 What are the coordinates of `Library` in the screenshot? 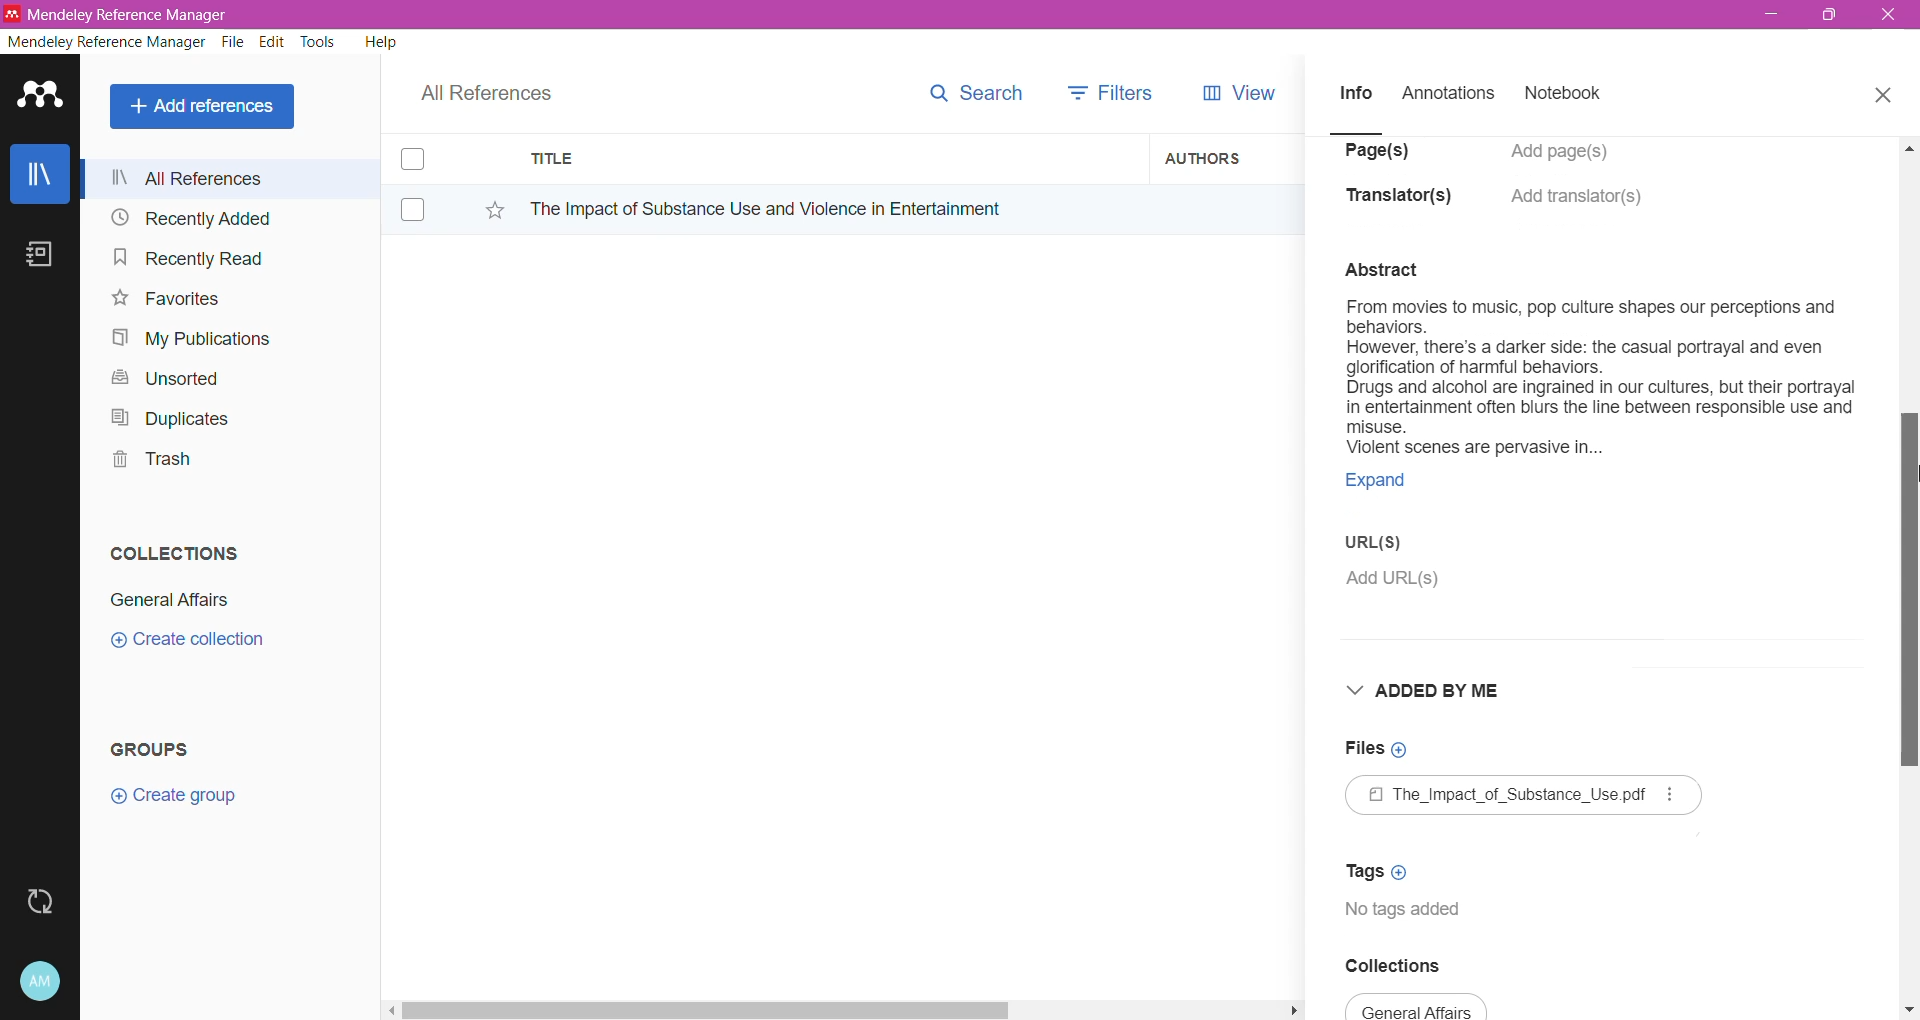 It's located at (40, 176).